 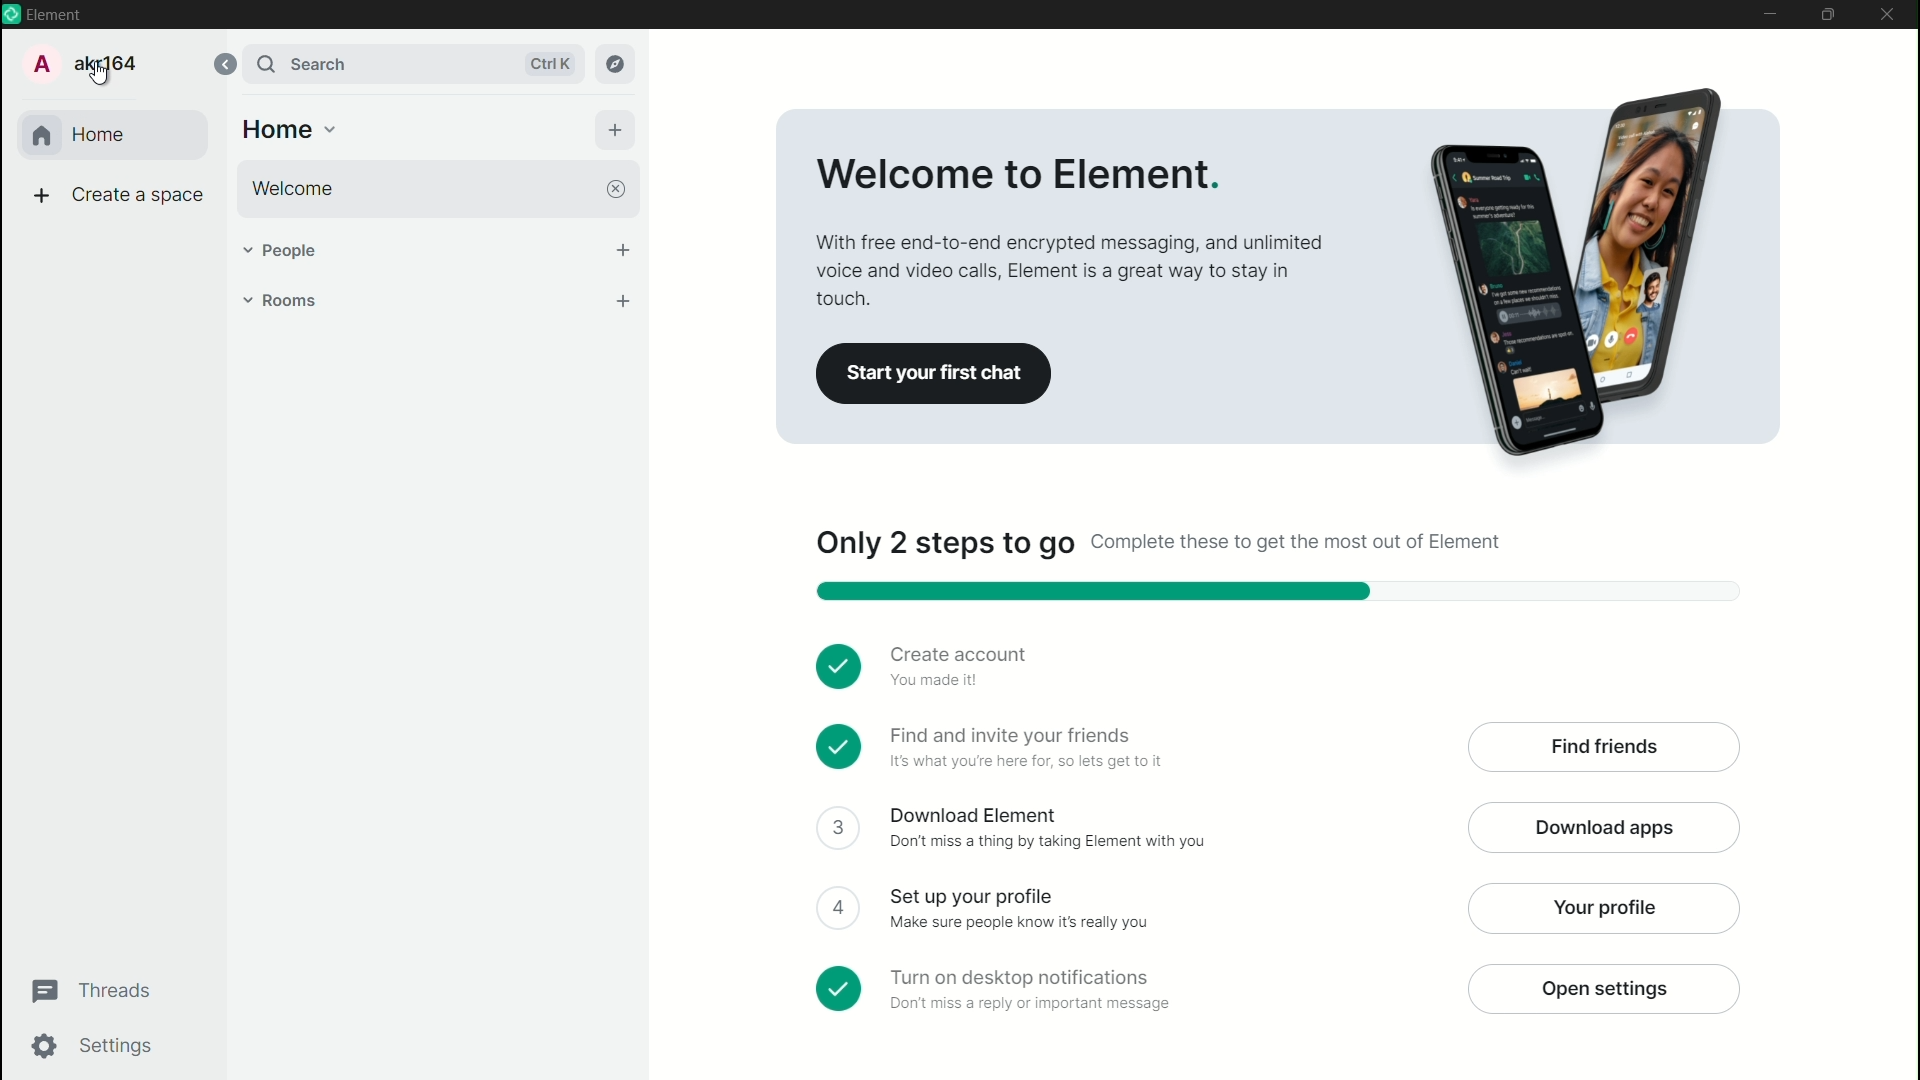 What do you see at coordinates (623, 302) in the screenshot?
I see `add room` at bounding box center [623, 302].